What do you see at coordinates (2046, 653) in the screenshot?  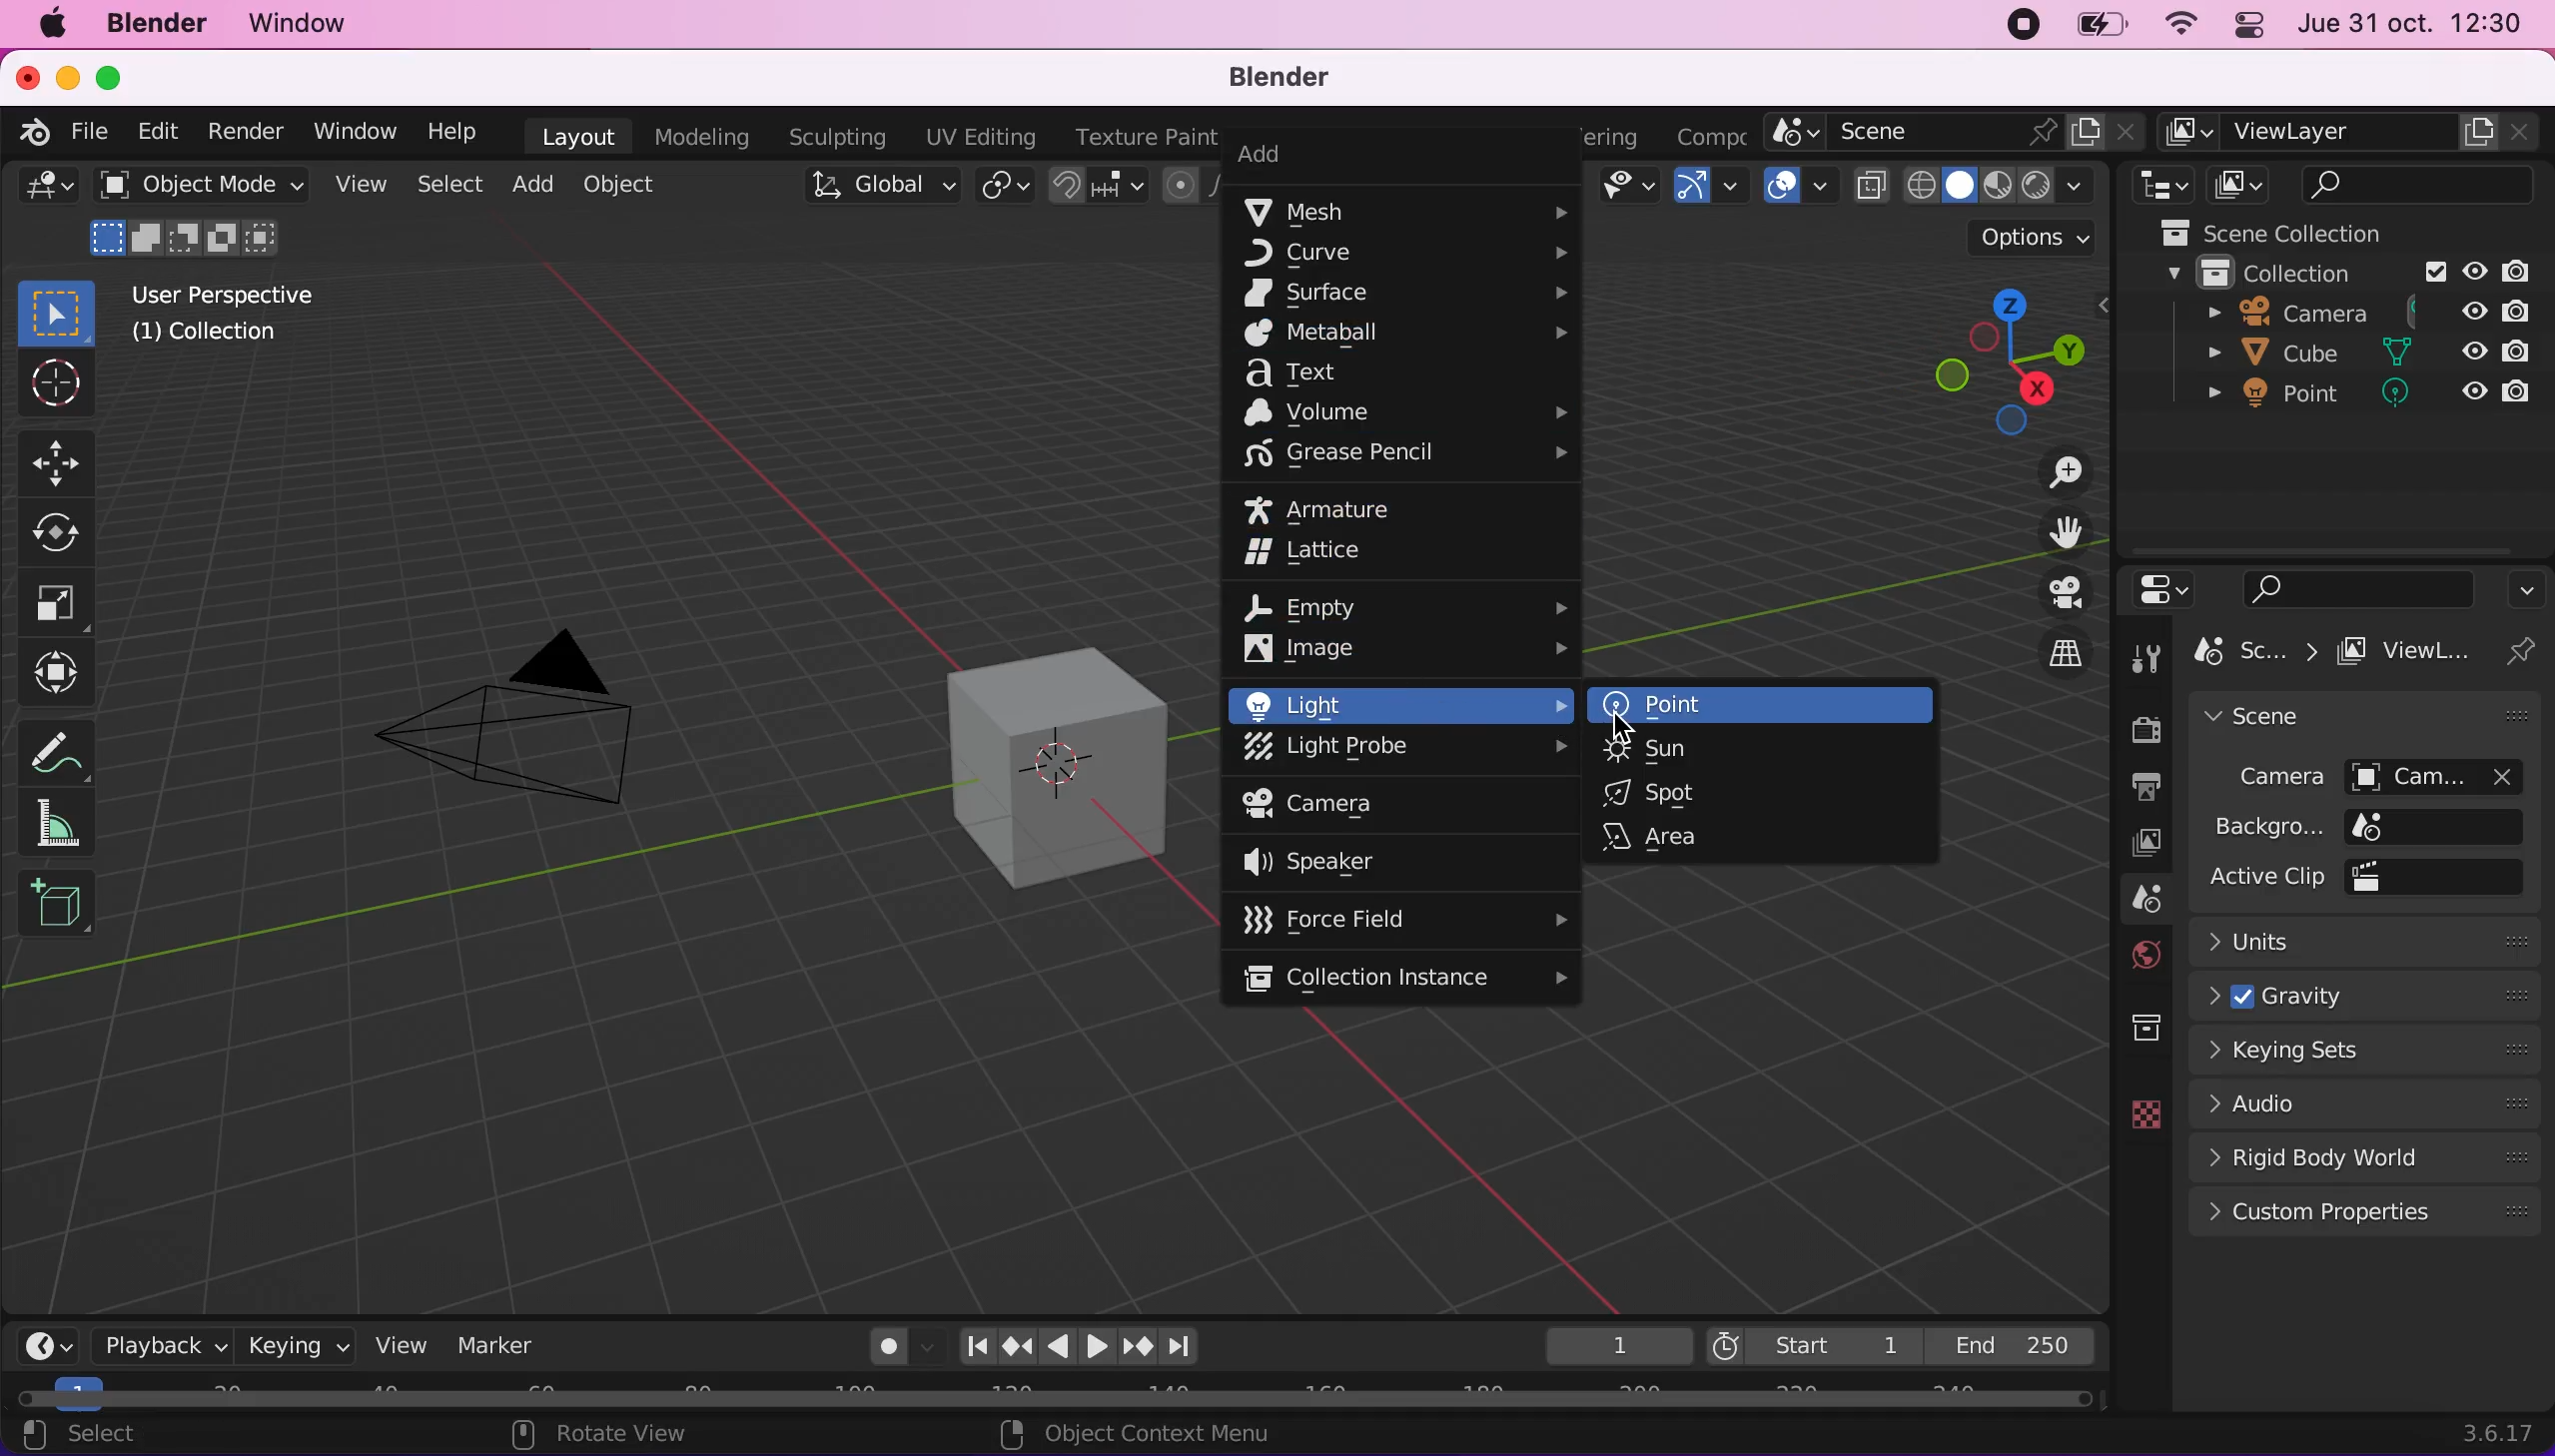 I see `toggle the current view` at bounding box center [2046, 653].